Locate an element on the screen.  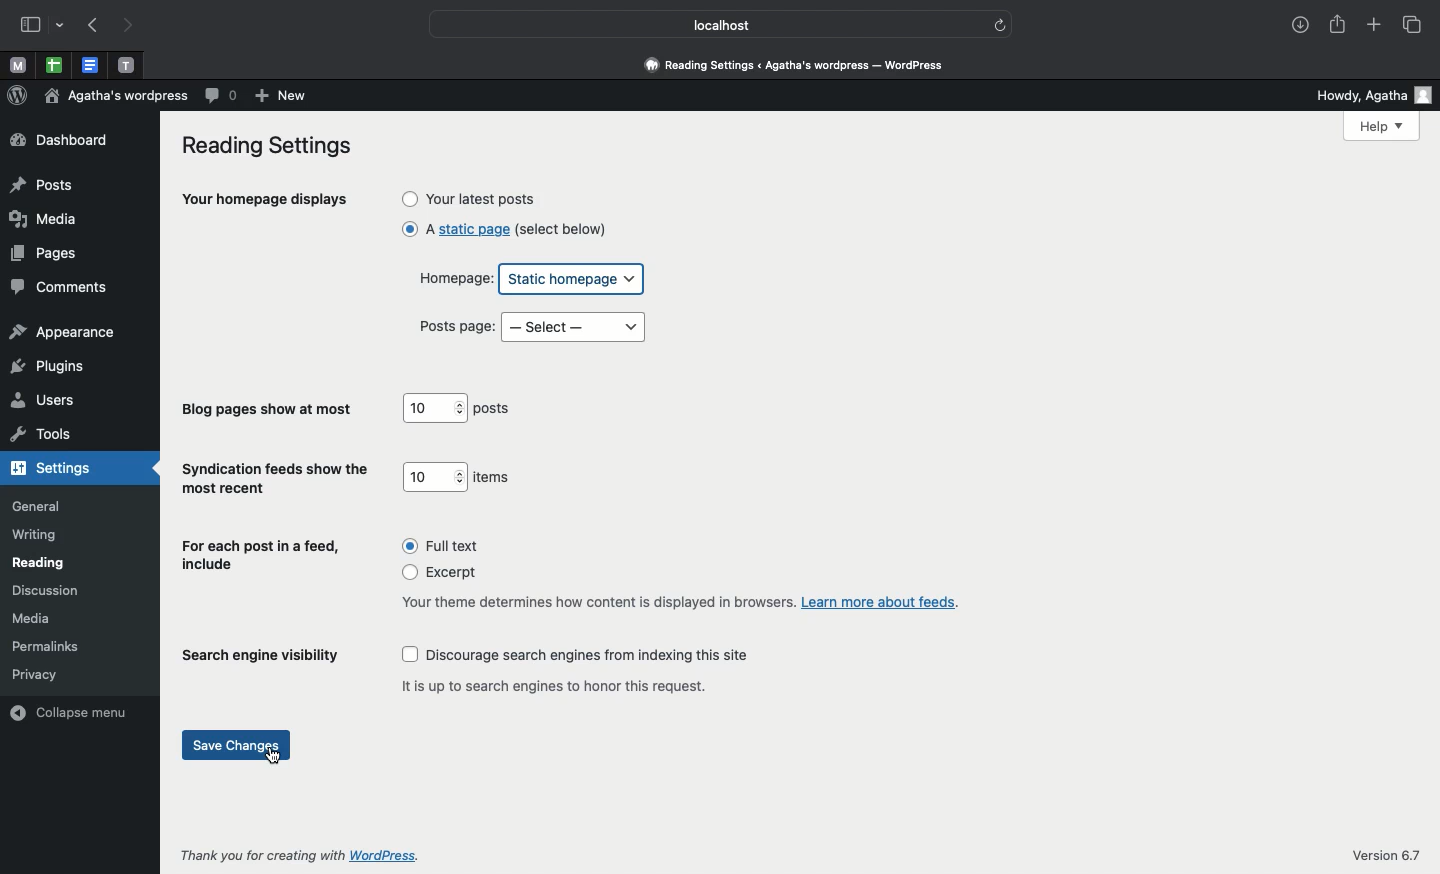
Tabs is located at coordinates (1416, 26).